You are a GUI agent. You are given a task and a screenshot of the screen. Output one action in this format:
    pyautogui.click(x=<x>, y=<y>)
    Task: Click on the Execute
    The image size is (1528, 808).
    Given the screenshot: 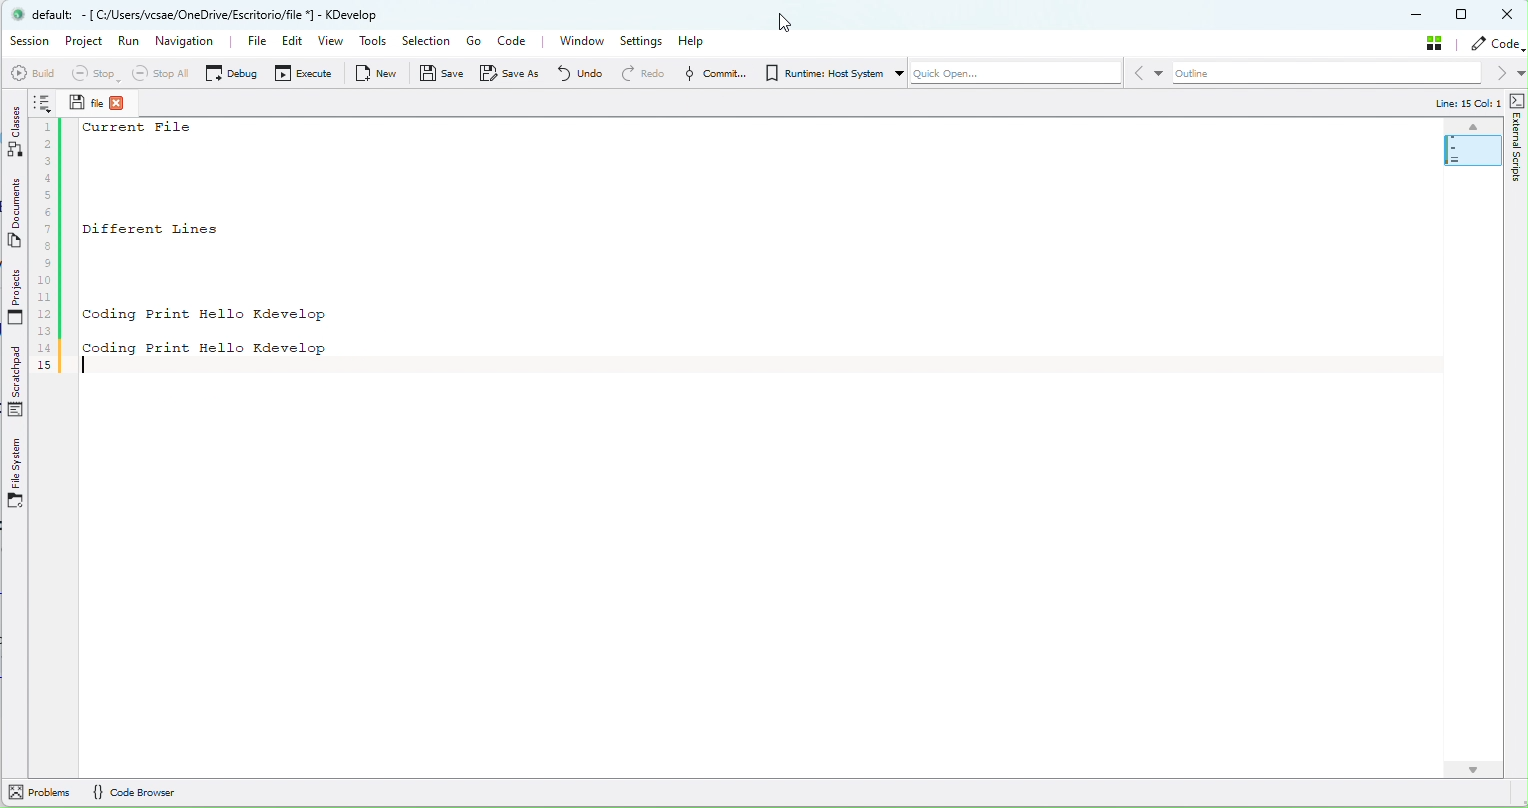 What is the action you would take?
    pyautogui.click(x=306, y=76)
    